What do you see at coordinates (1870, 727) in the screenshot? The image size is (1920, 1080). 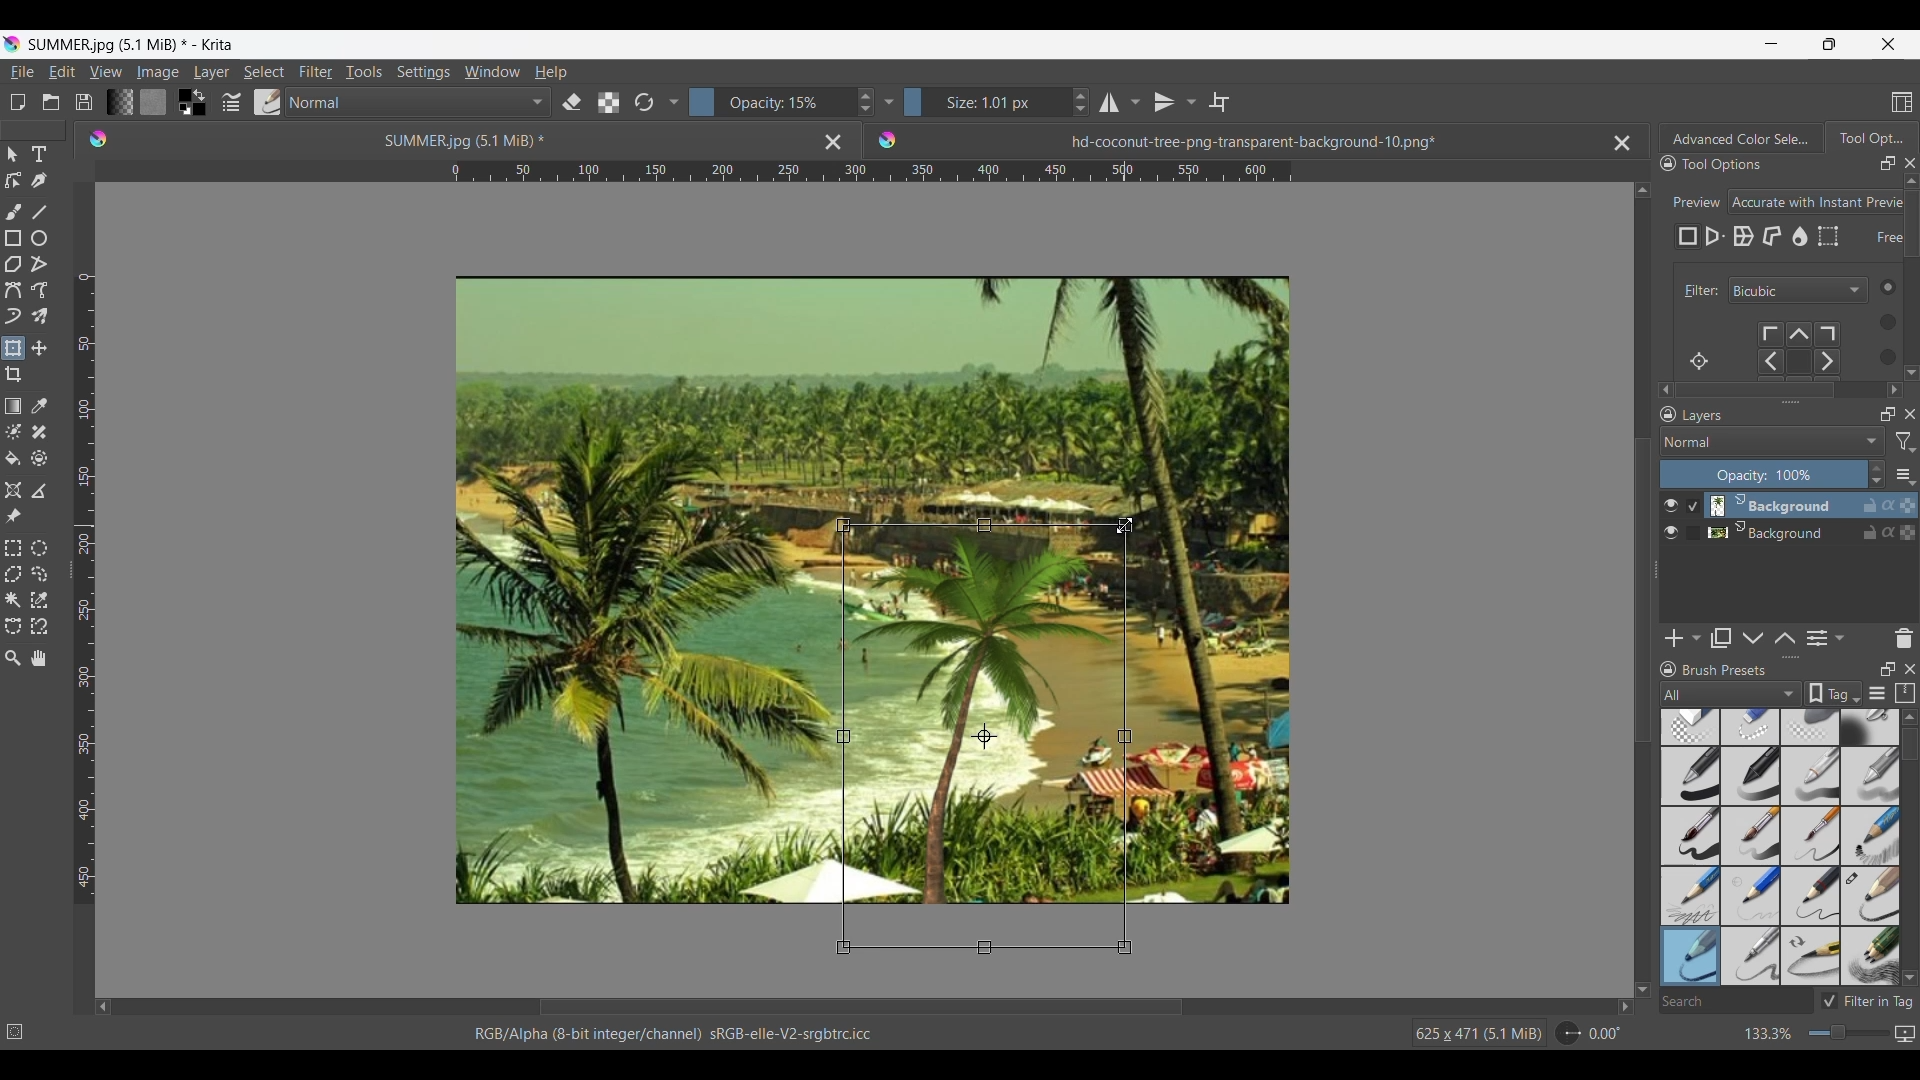 I see `airbrush soft` at bounding box center [1870, 727].